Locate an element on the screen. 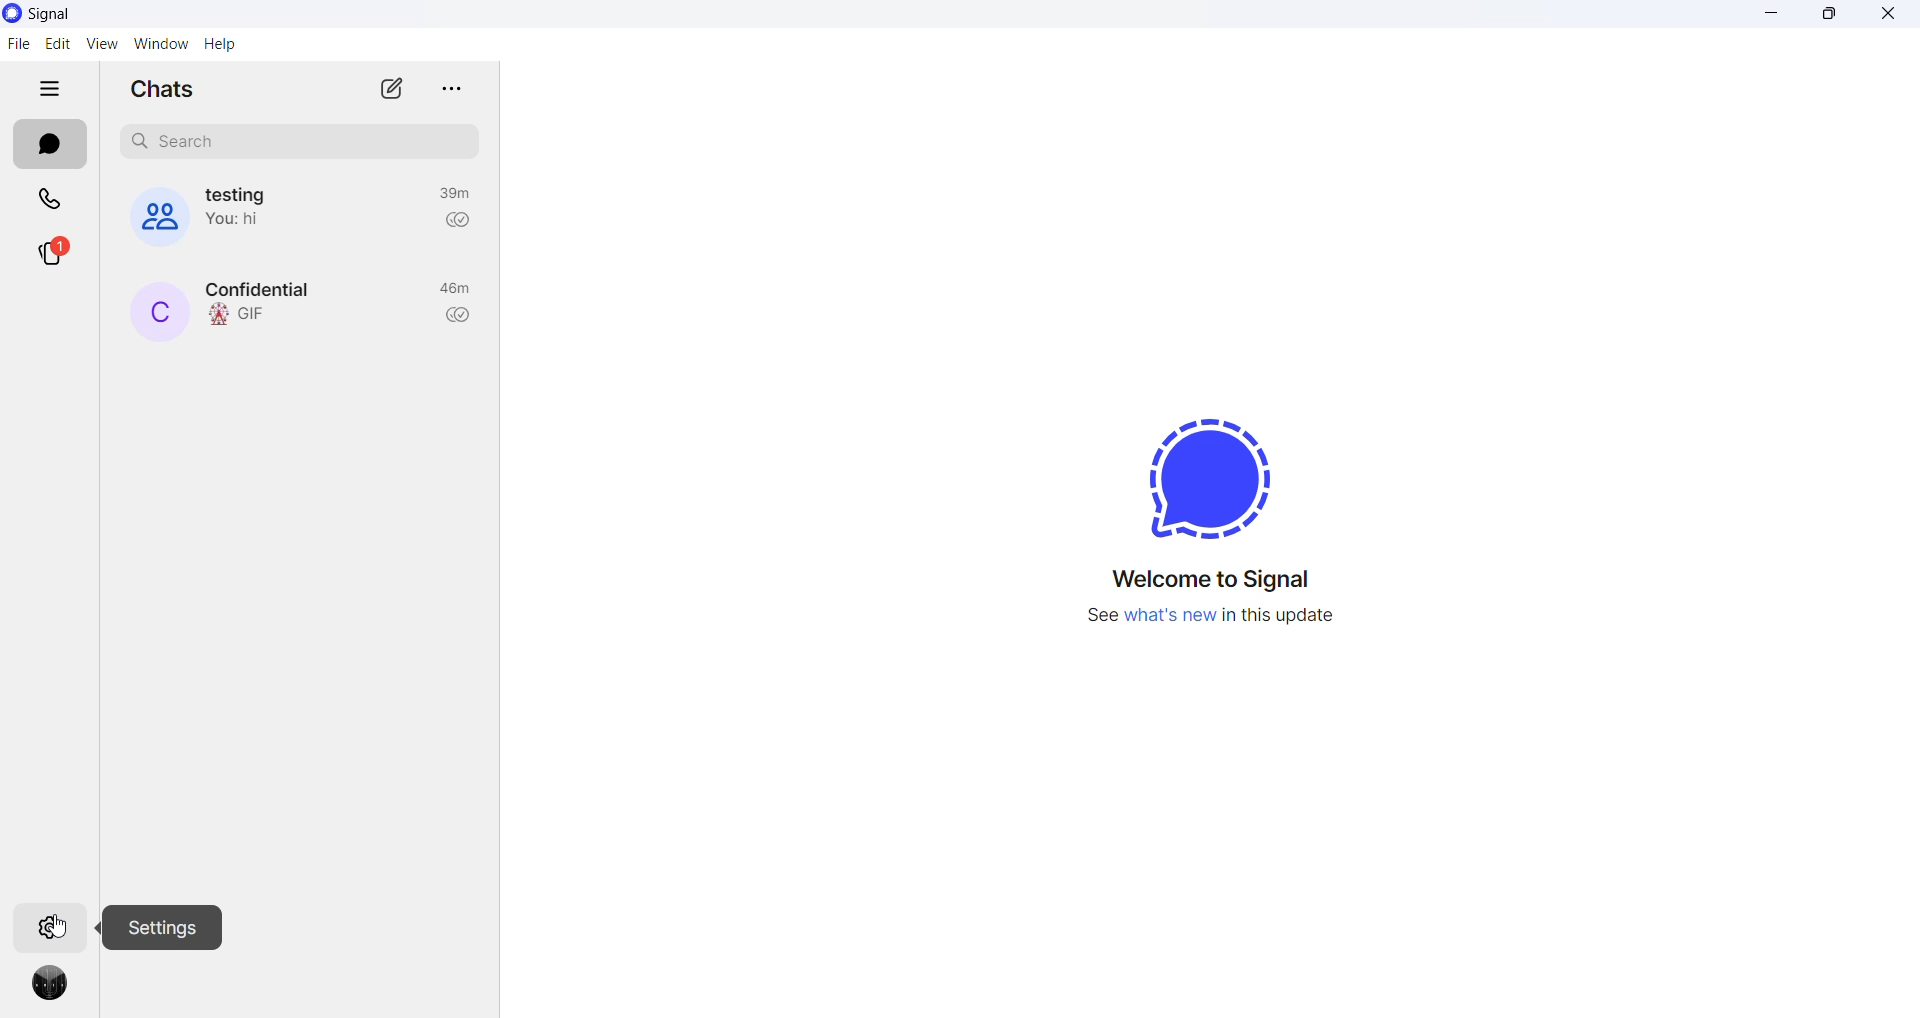 The image size is (1920, 1018). welcome message is located at coordinates (1210, 581).